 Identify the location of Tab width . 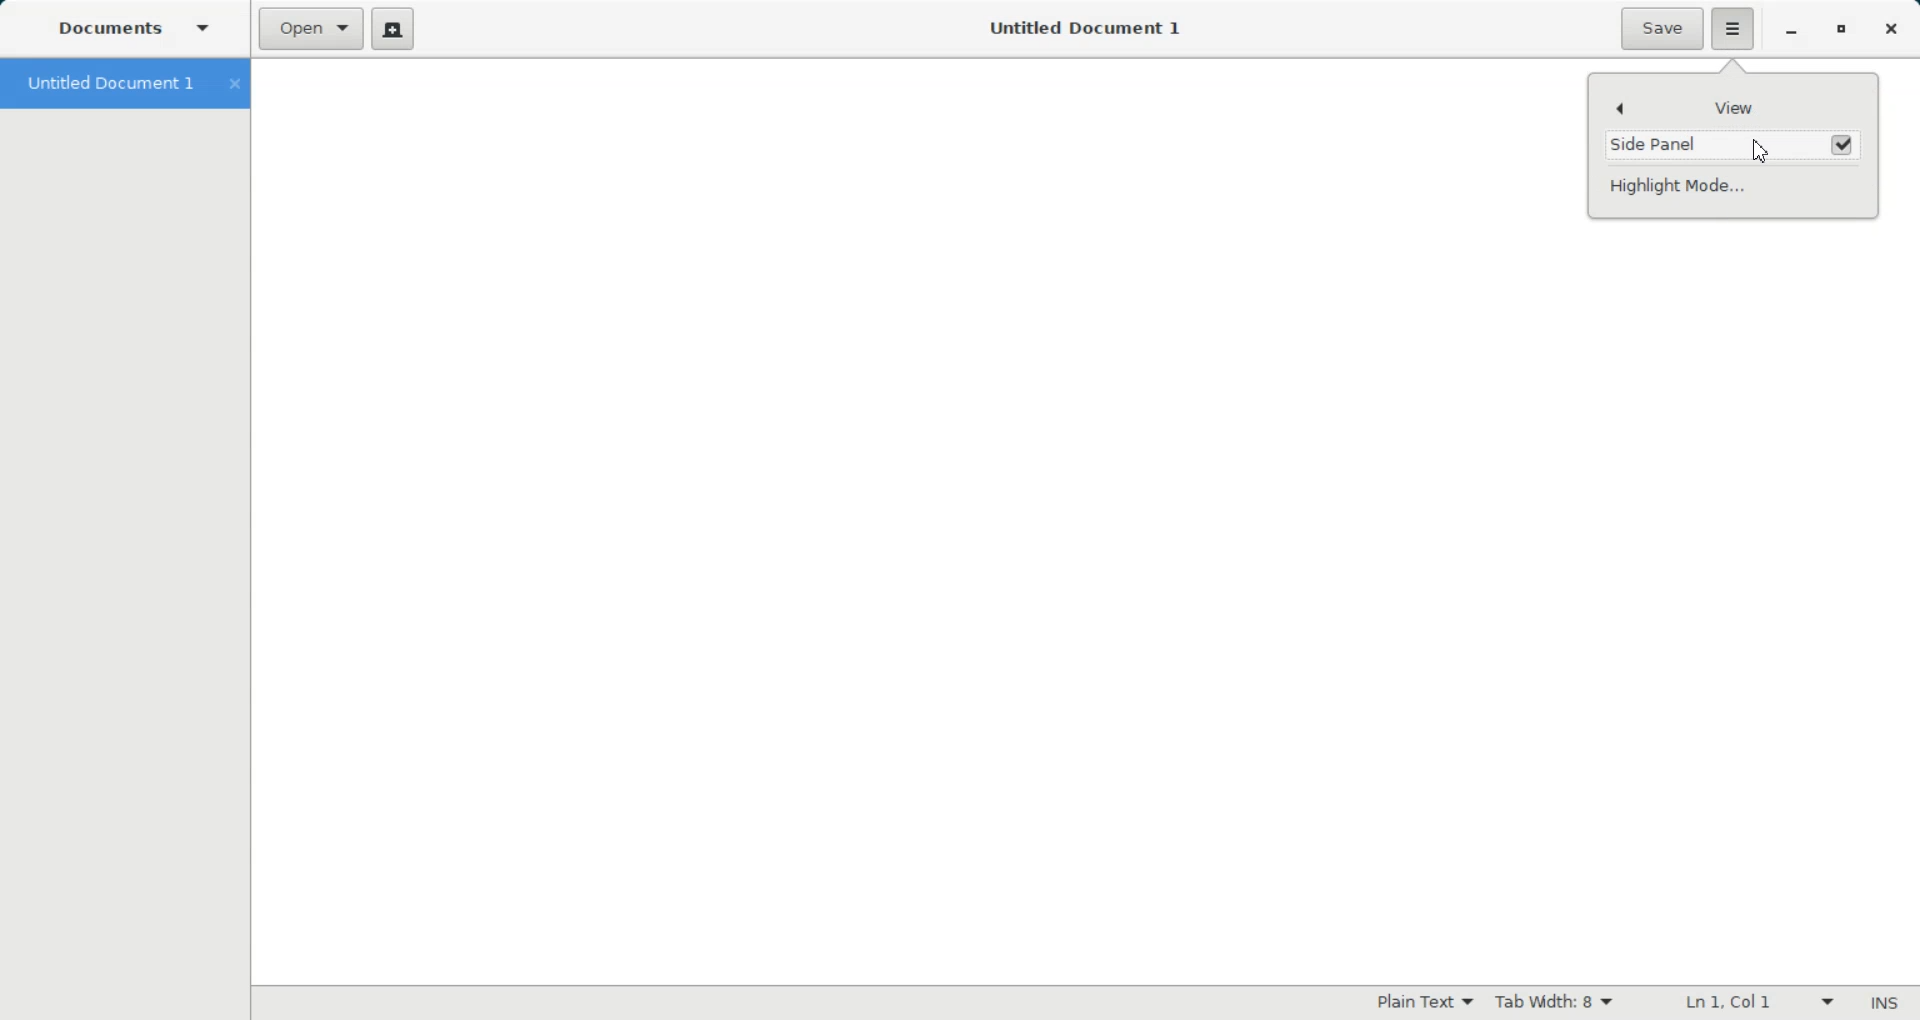
(1552, 1002).